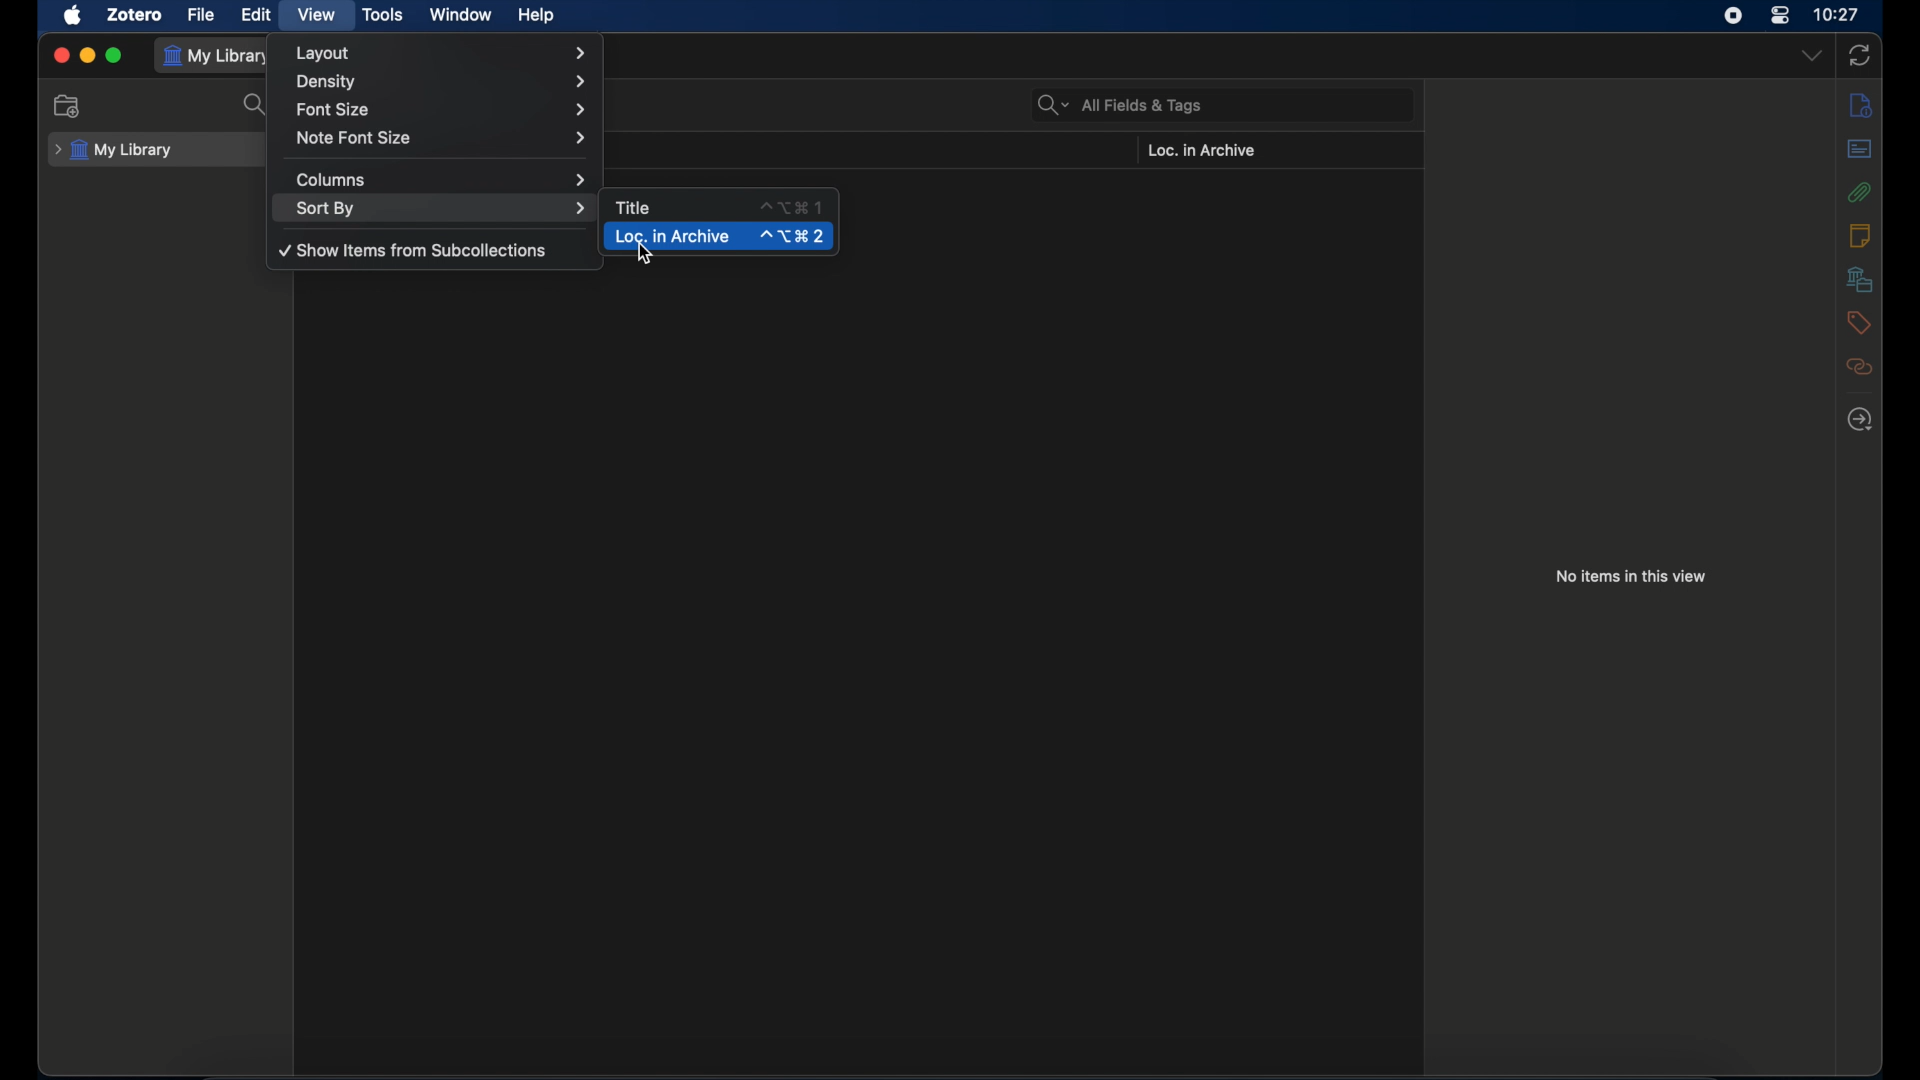  I want to click on search, so click(257, 105).